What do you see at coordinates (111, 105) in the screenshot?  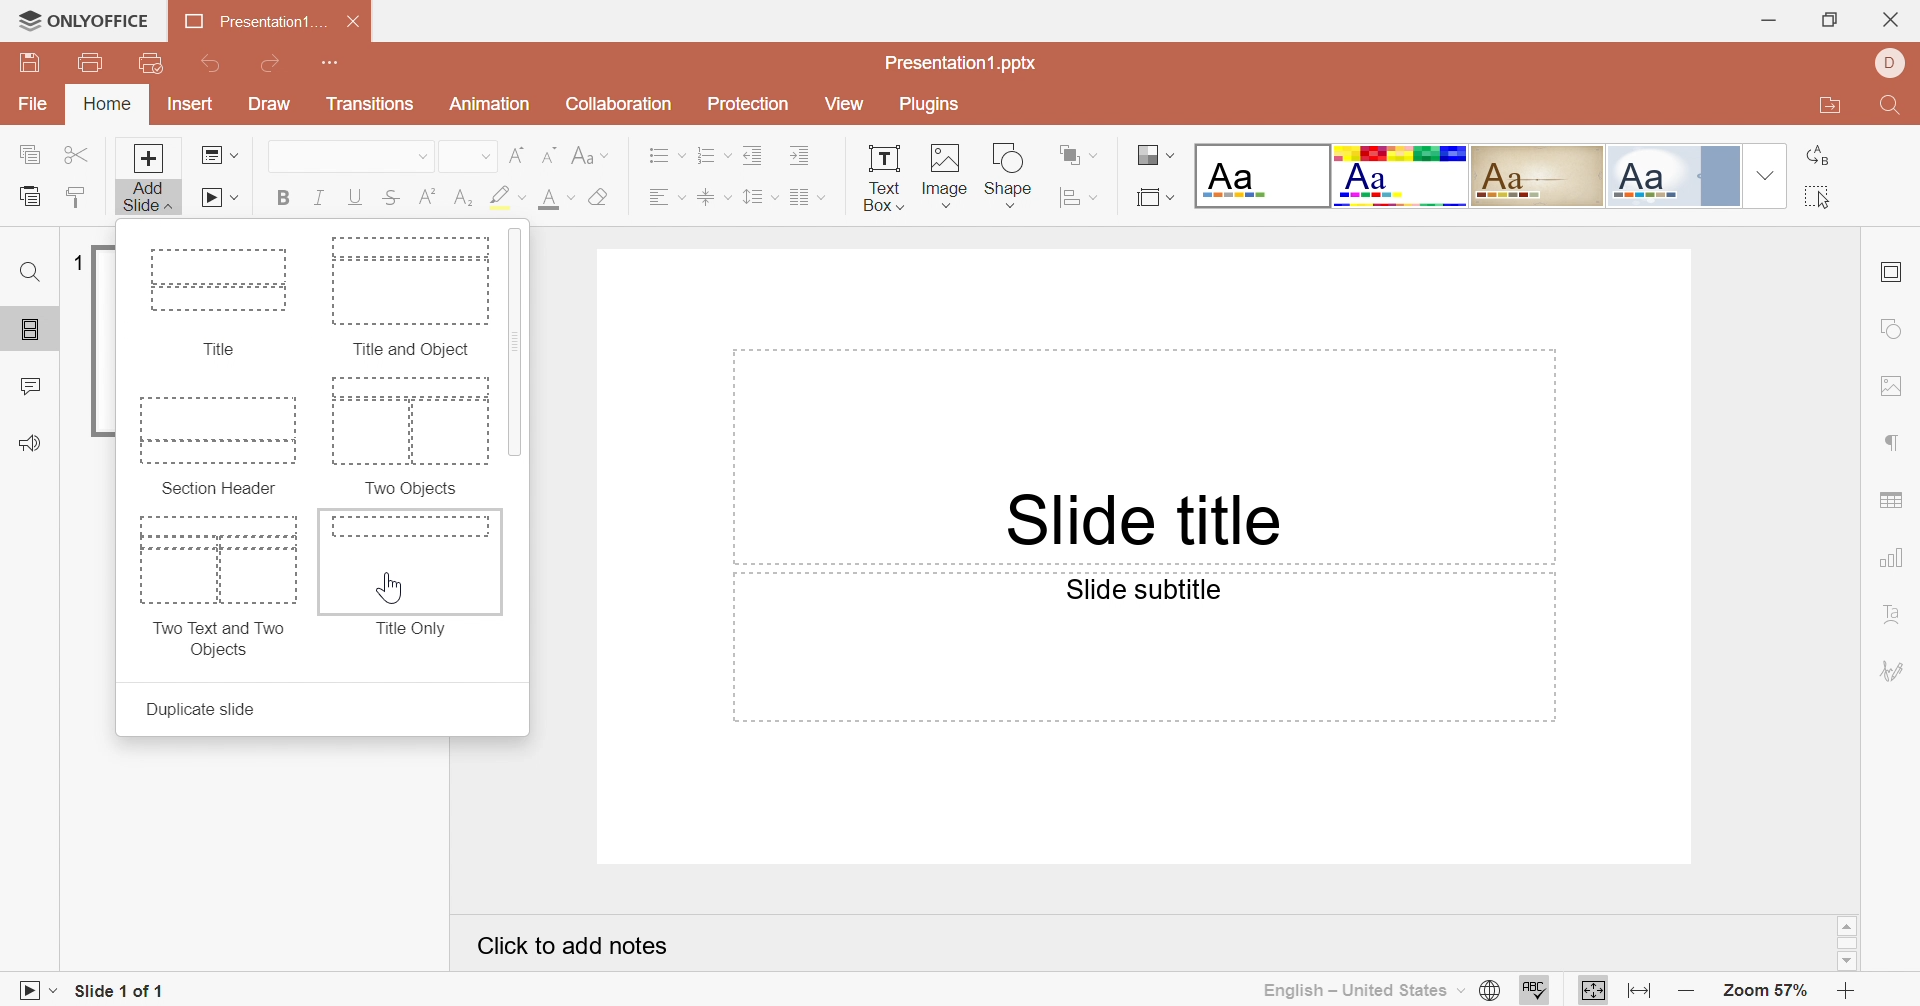 I see `Home` at bounding box center [111, 105].